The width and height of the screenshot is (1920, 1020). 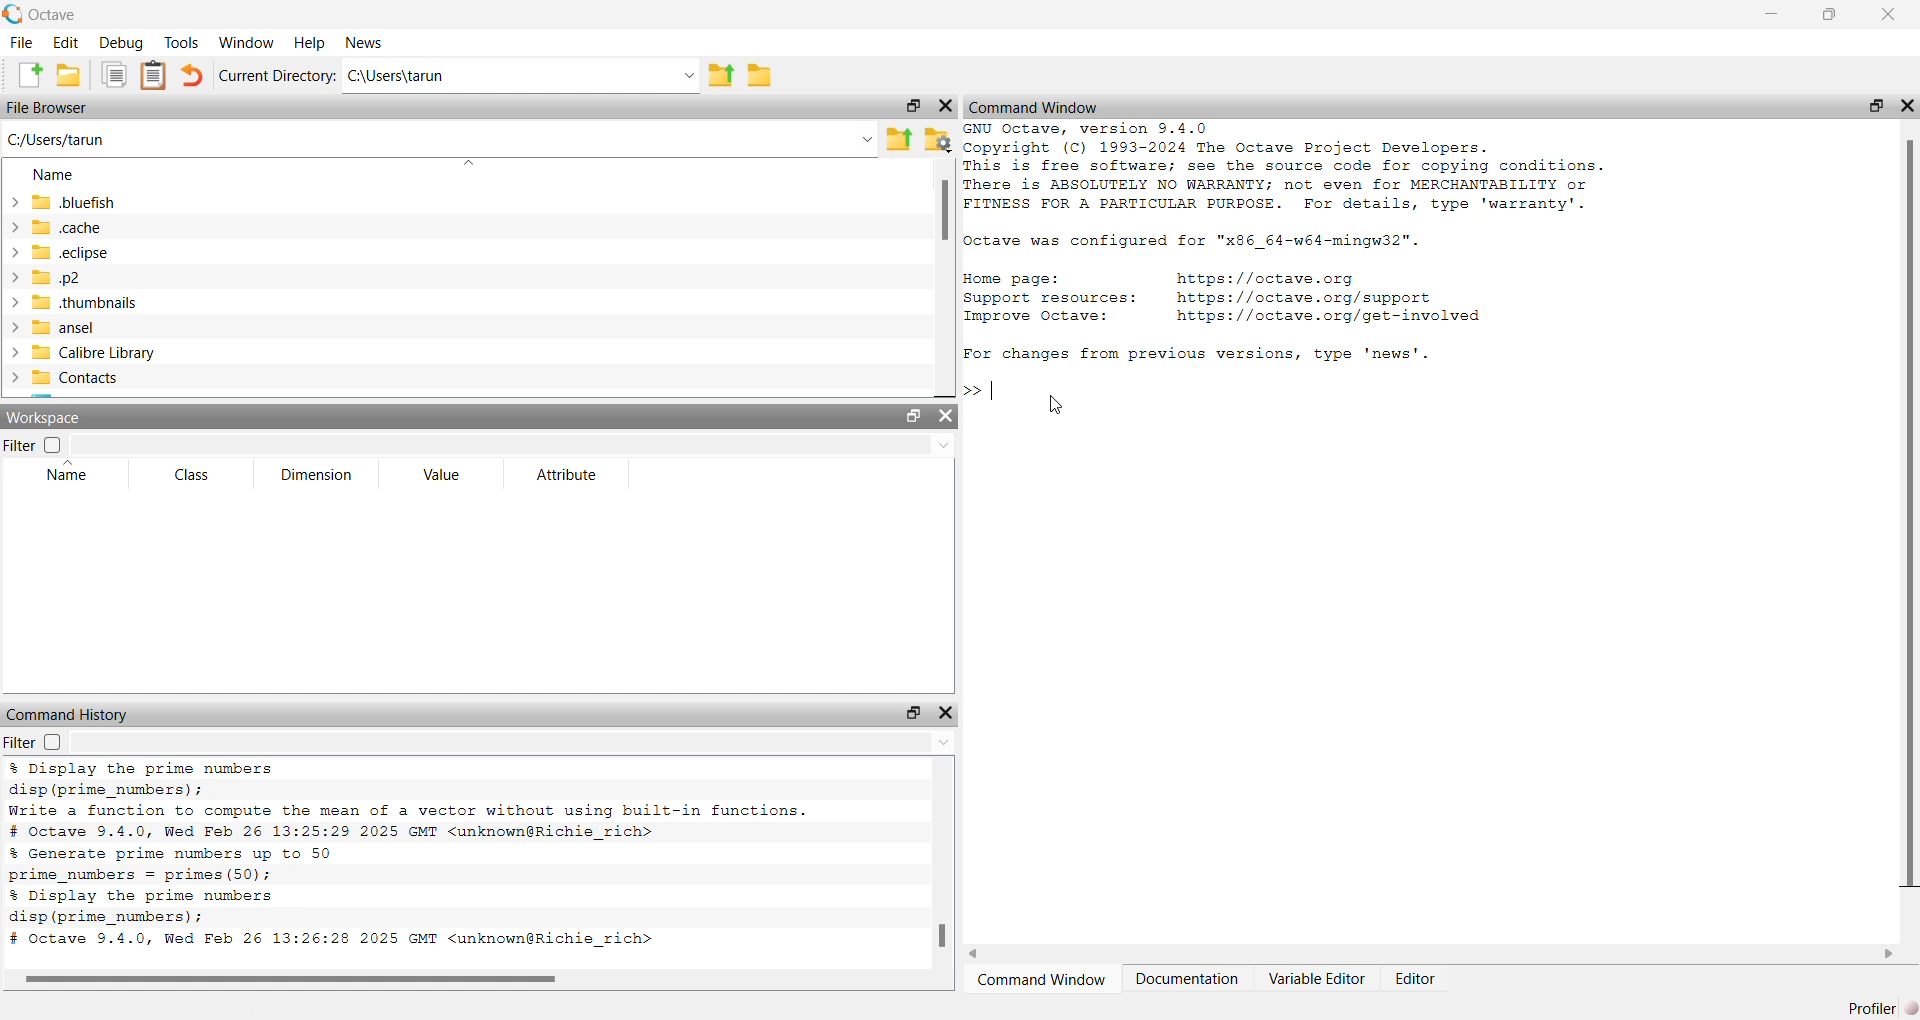 I want to click on add file, so click(x=32, y=74).